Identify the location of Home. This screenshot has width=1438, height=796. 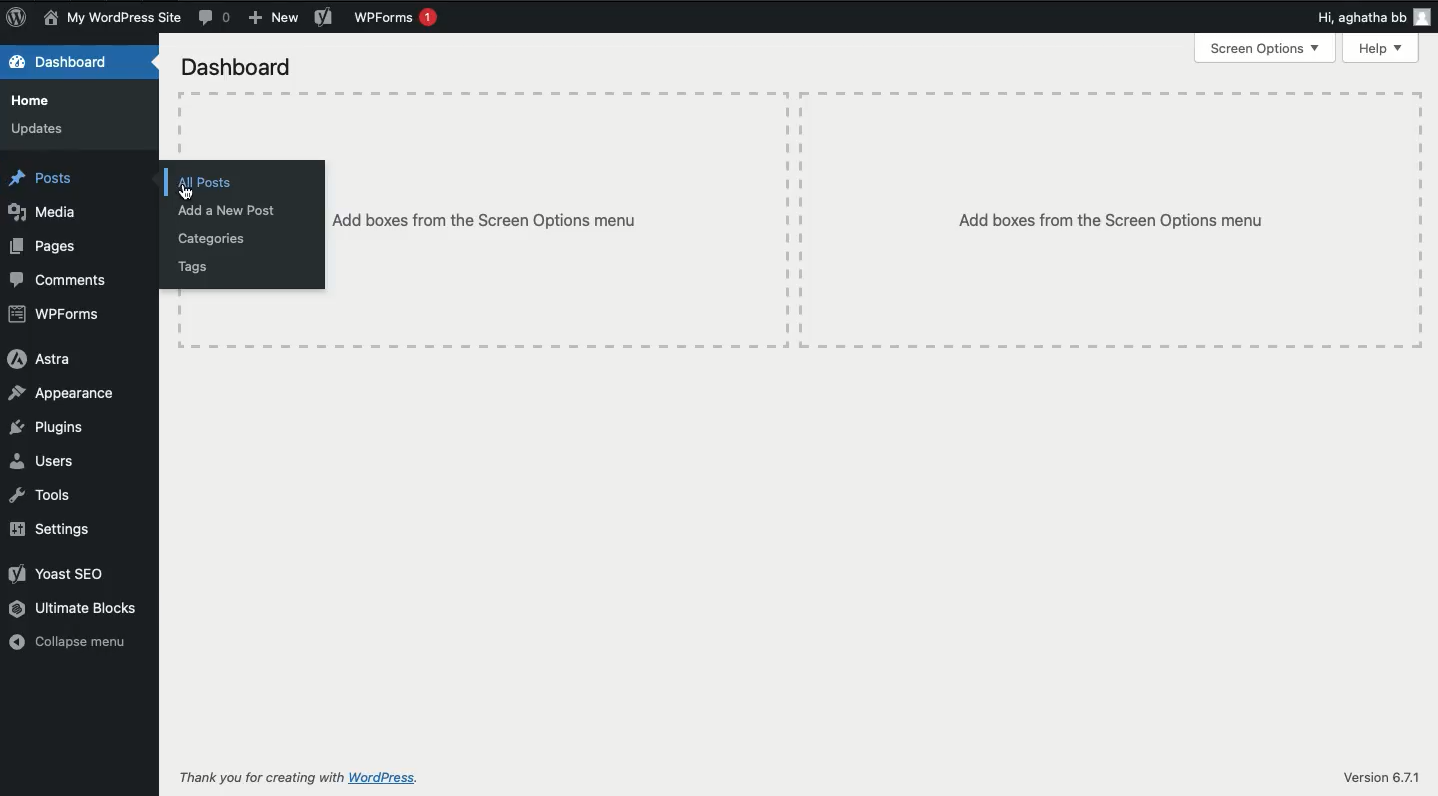
(34, 102).